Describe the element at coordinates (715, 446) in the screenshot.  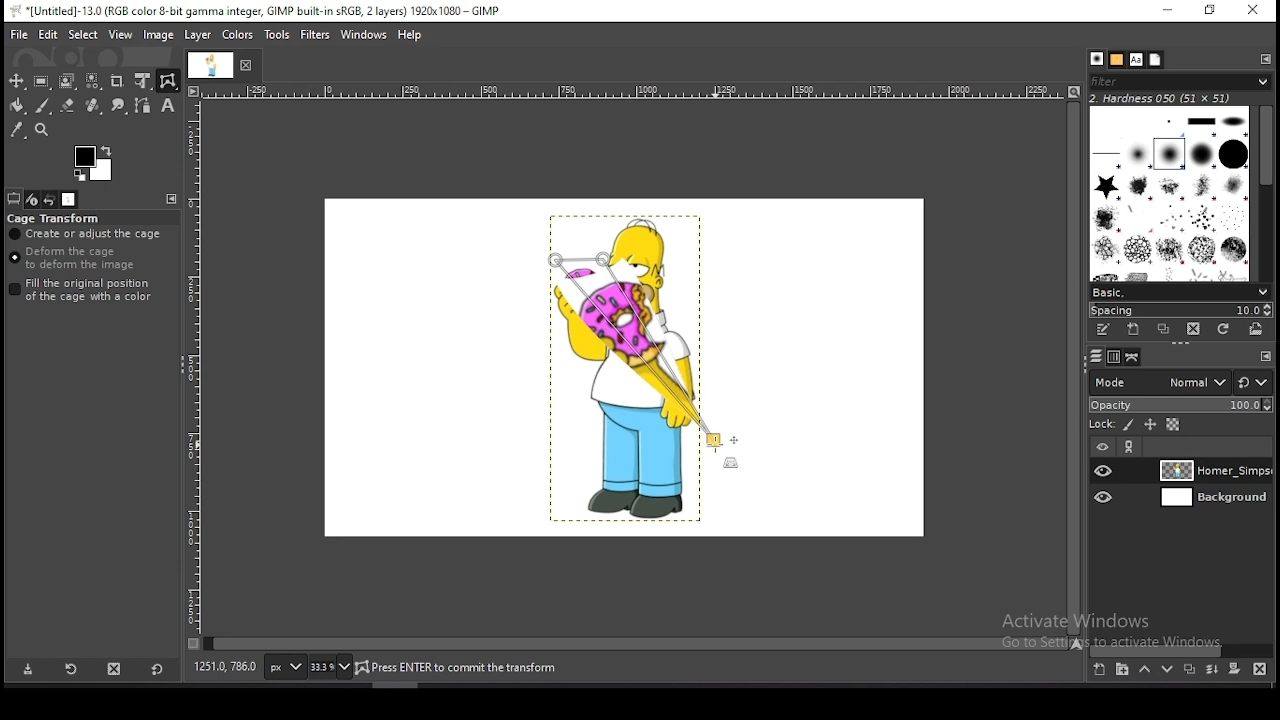
I see `mouse pointer` at that location.